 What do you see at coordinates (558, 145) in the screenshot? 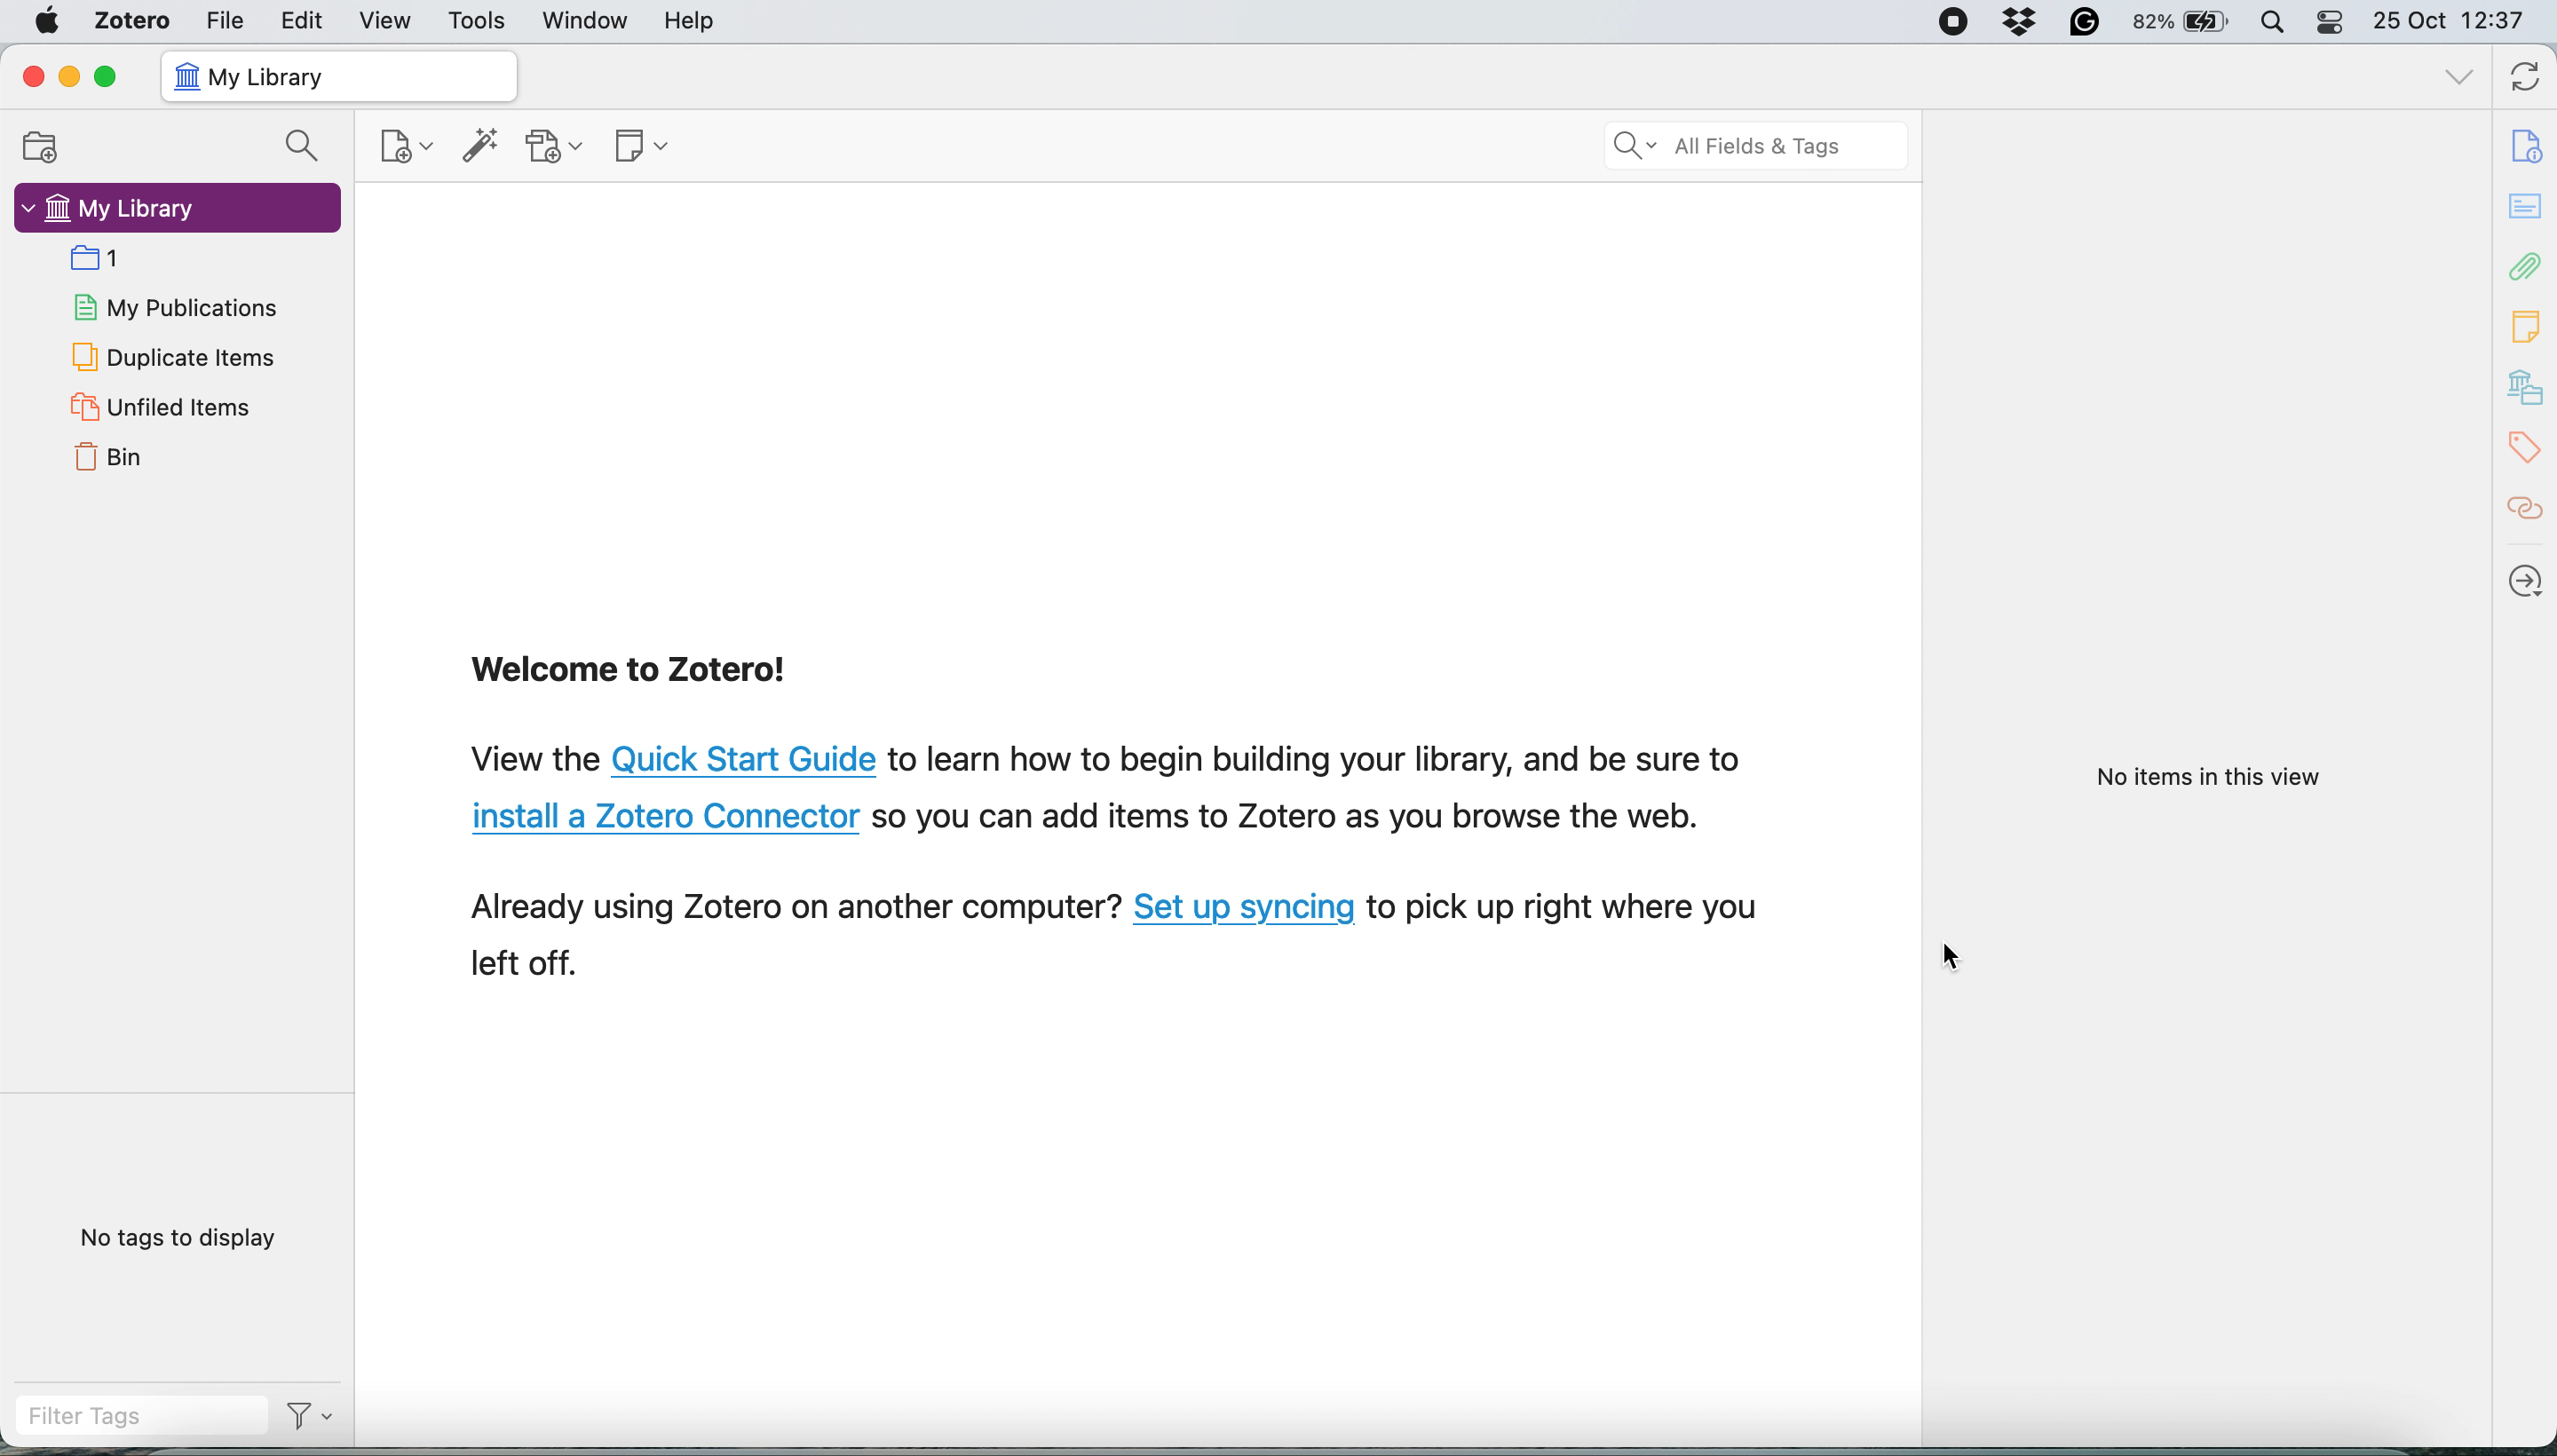
I see `add attachment` at bounding box center [558, 145].